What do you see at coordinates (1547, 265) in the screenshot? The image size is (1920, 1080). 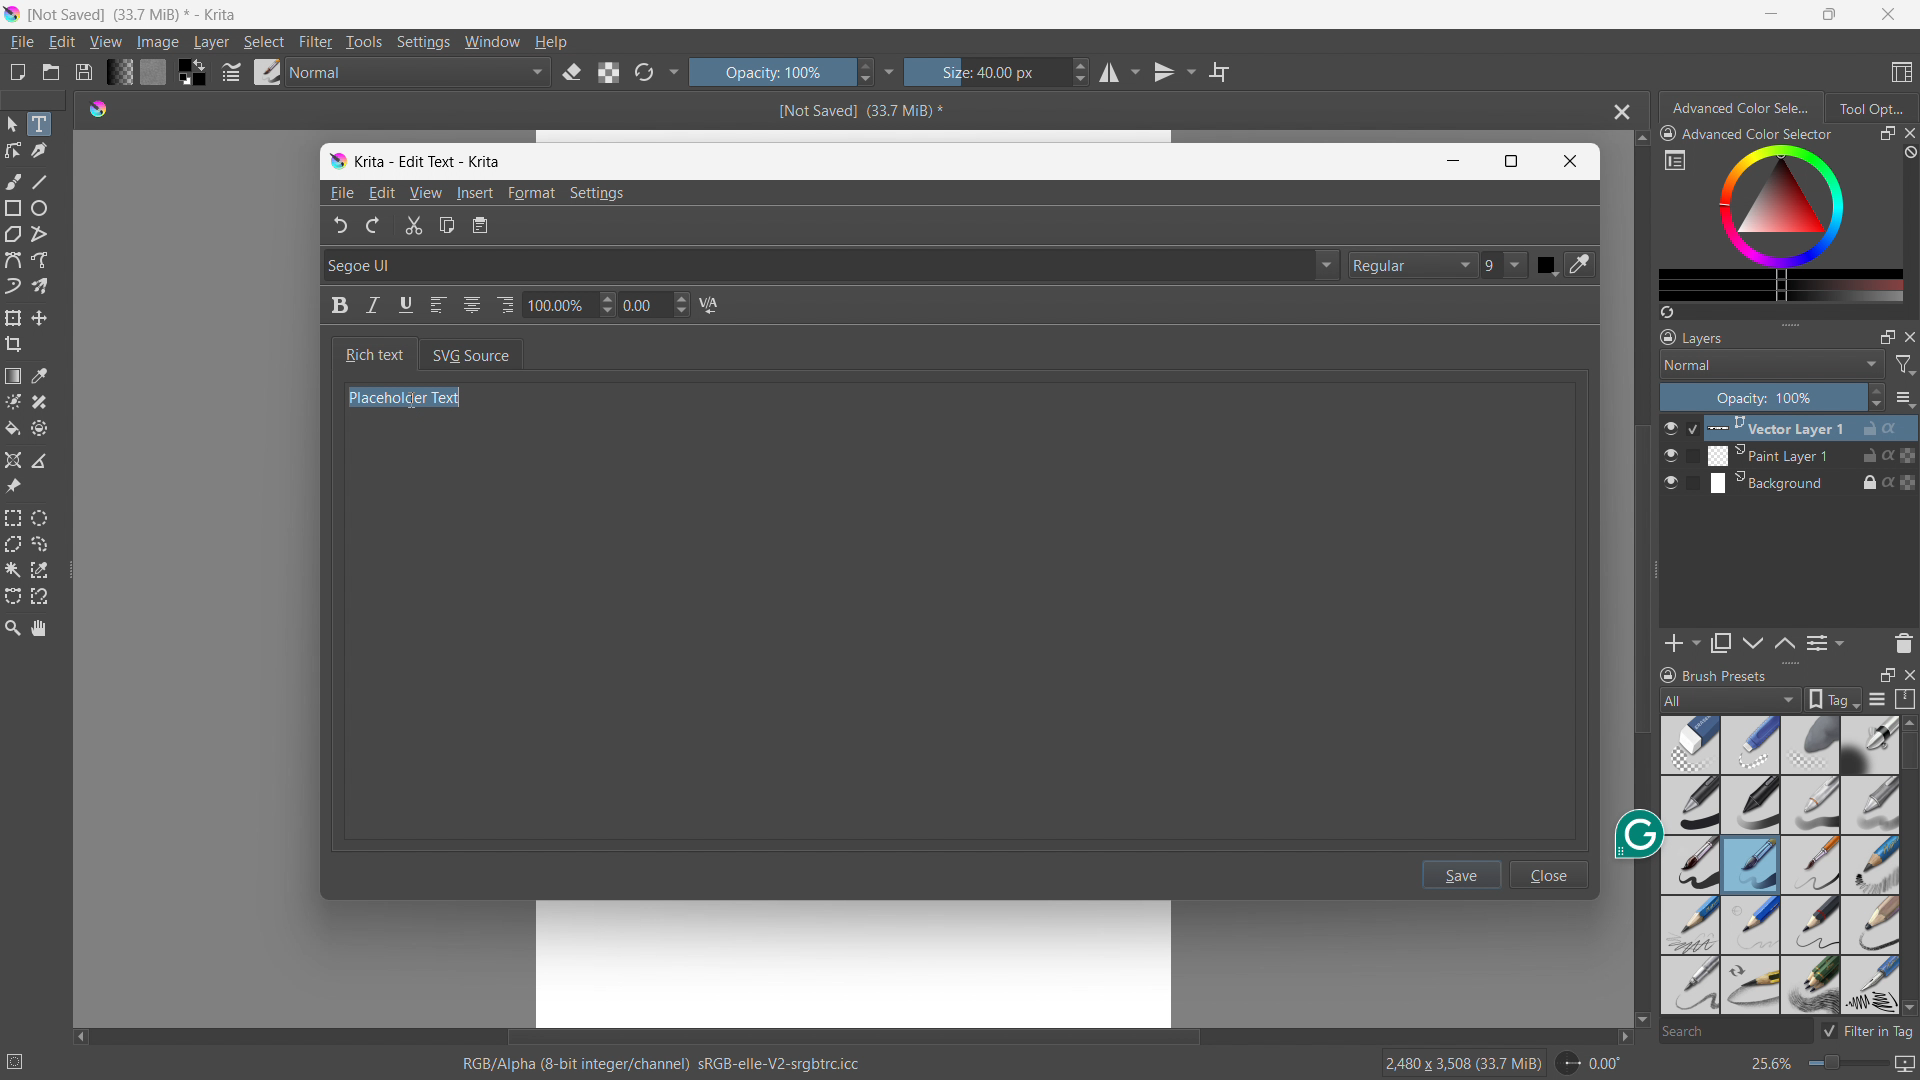 I see `Color` at bounding box center [1547, 265].